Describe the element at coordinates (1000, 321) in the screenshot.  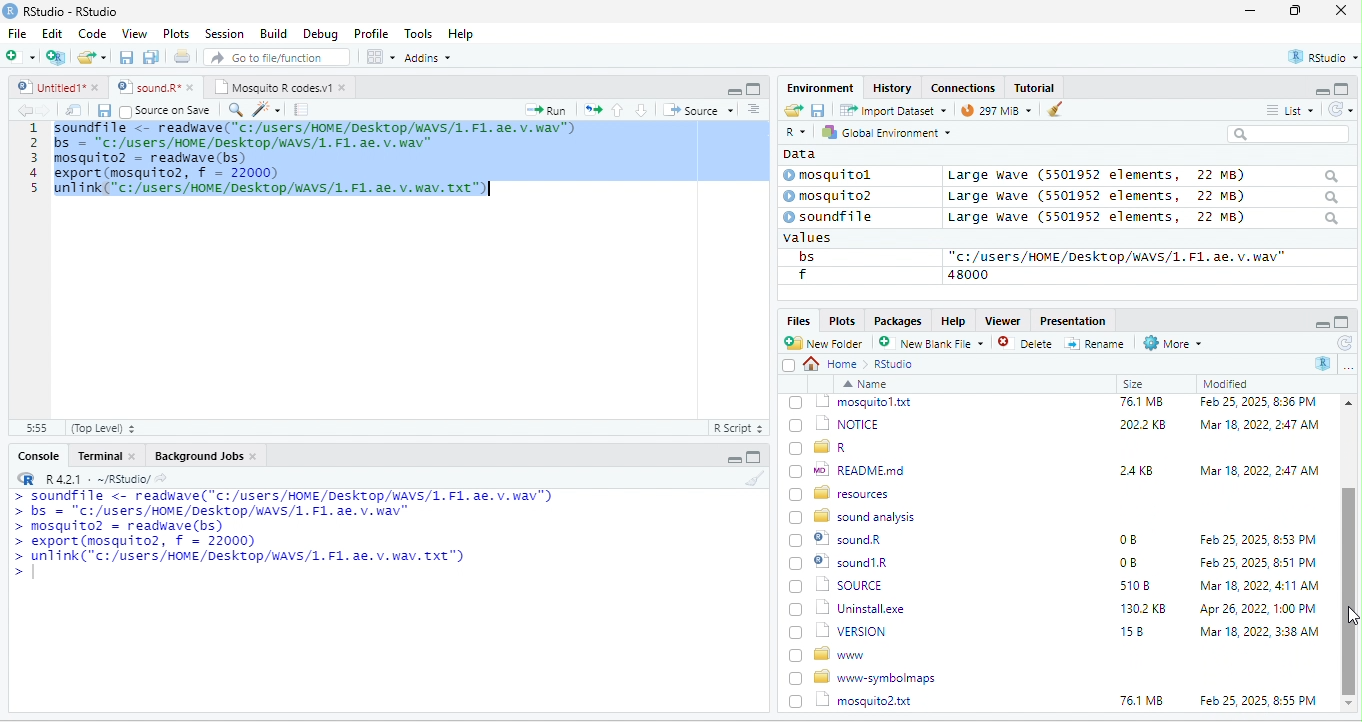
I see `Viewer` at that location.